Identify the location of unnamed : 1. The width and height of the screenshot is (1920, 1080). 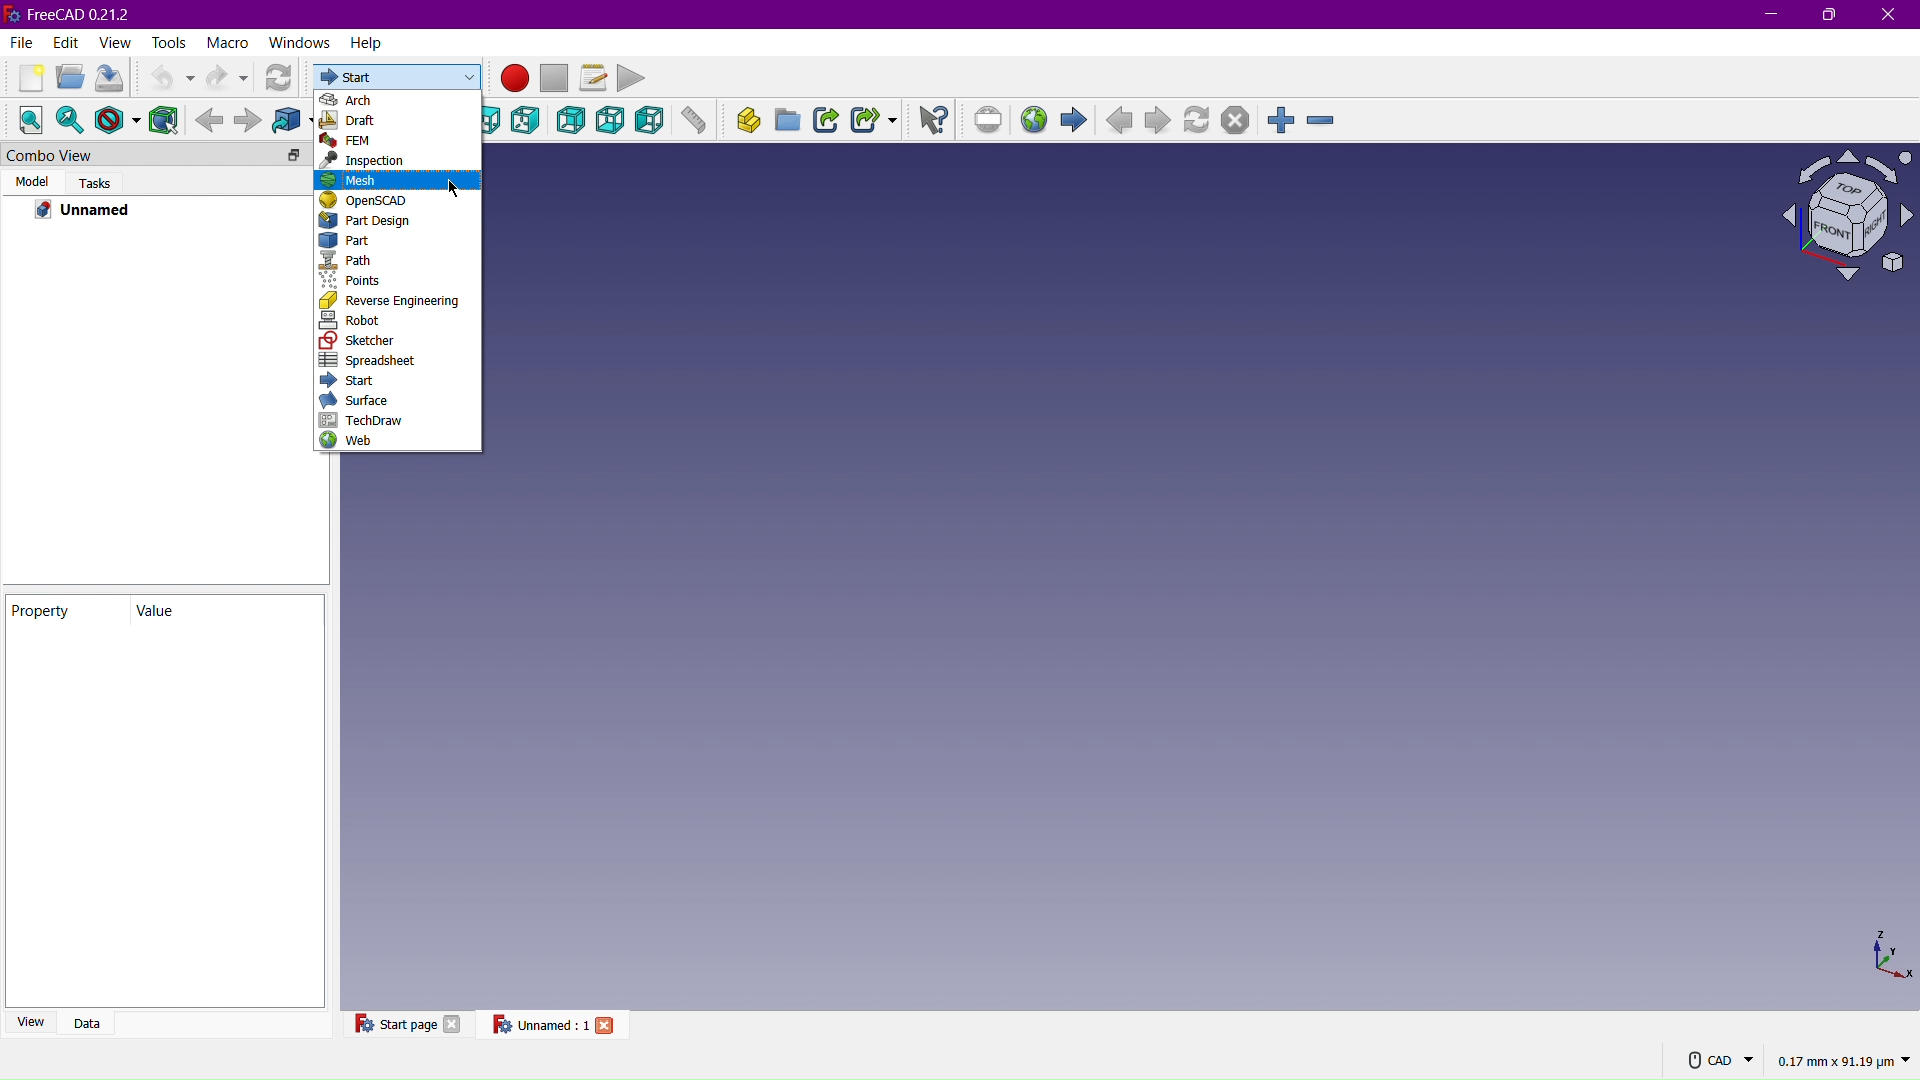
(539, 1024).